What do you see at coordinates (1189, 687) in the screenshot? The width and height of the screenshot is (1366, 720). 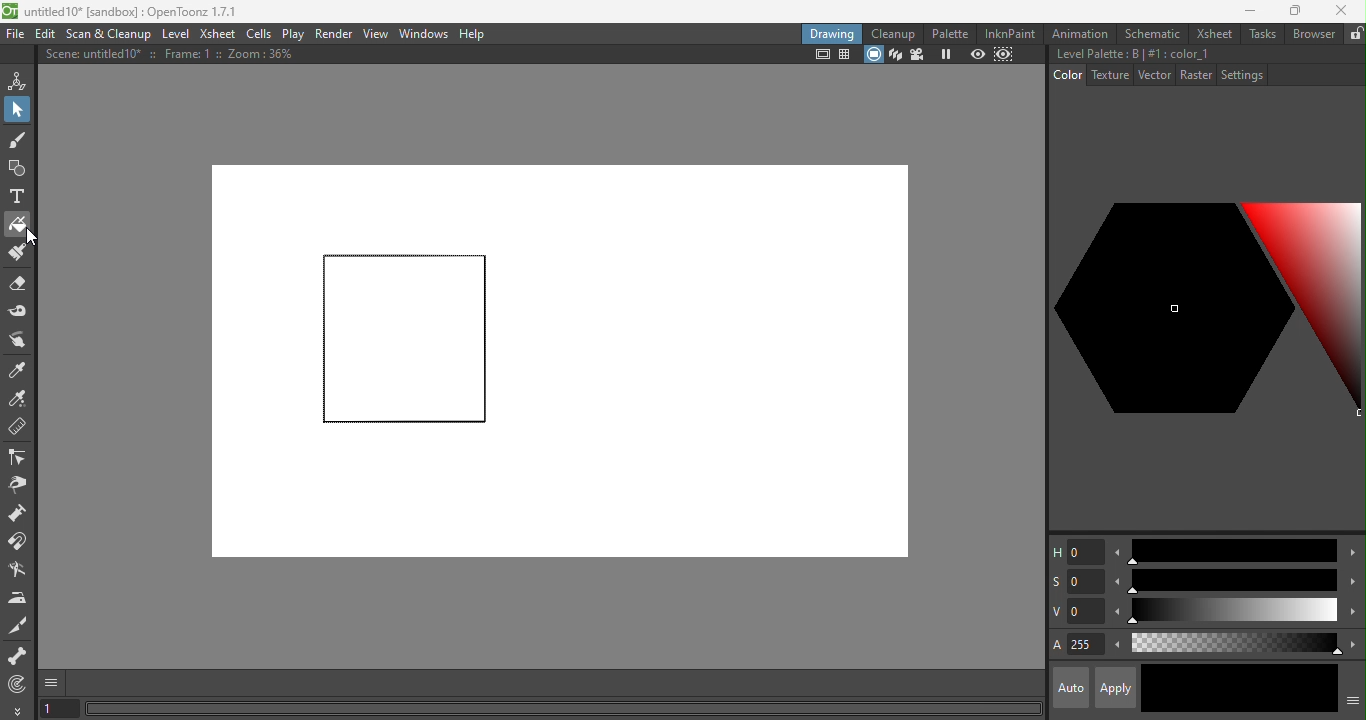 I see `Current style` at bounding box center [1189, 687].